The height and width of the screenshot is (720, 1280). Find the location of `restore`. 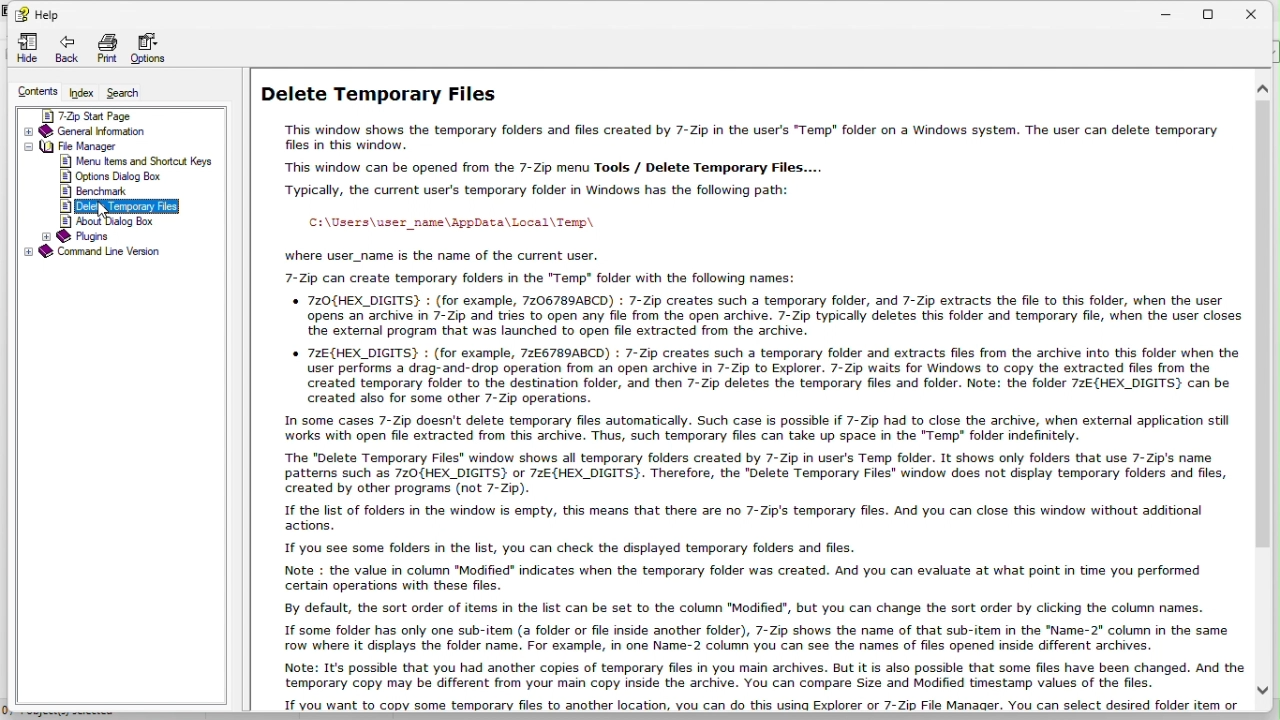

restore is located at coordinates (1218, 11).